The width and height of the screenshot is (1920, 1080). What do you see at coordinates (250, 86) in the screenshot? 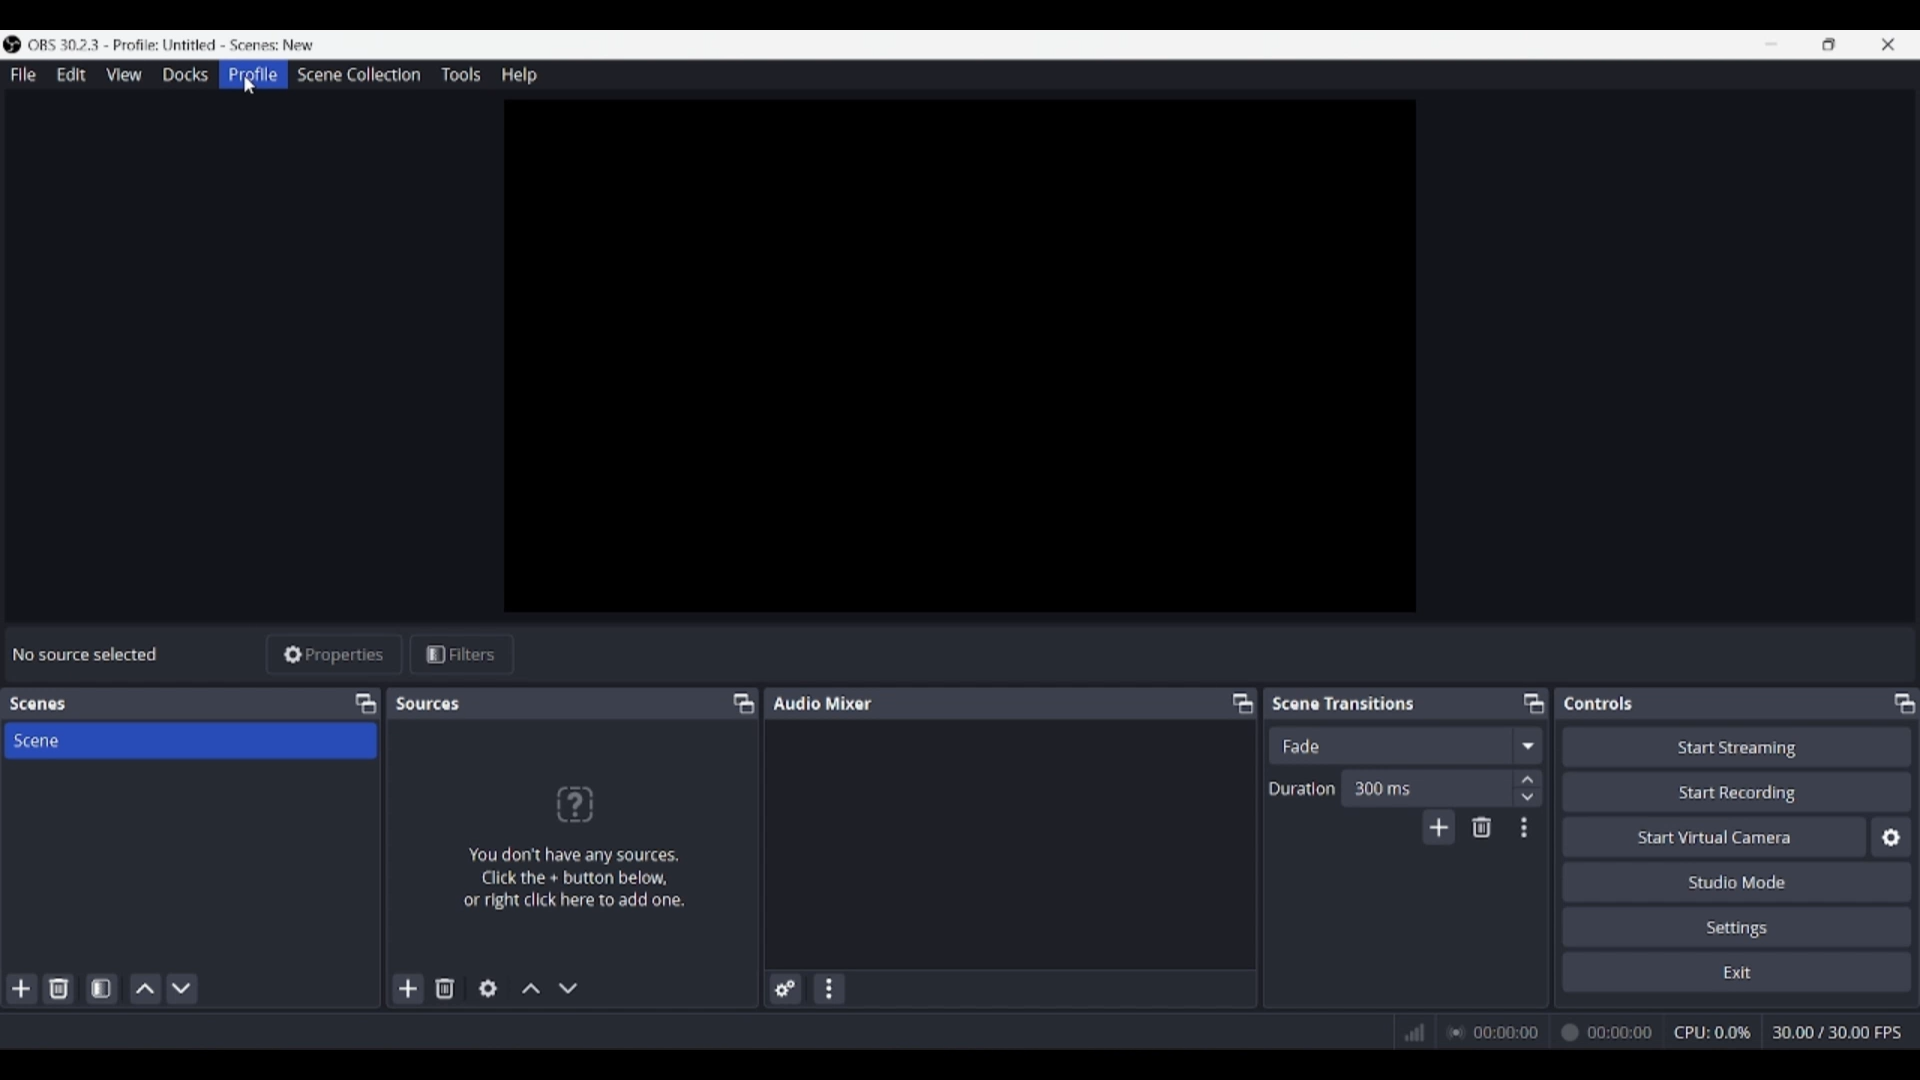
I see `Cursor` at bounding box center [250, 86].